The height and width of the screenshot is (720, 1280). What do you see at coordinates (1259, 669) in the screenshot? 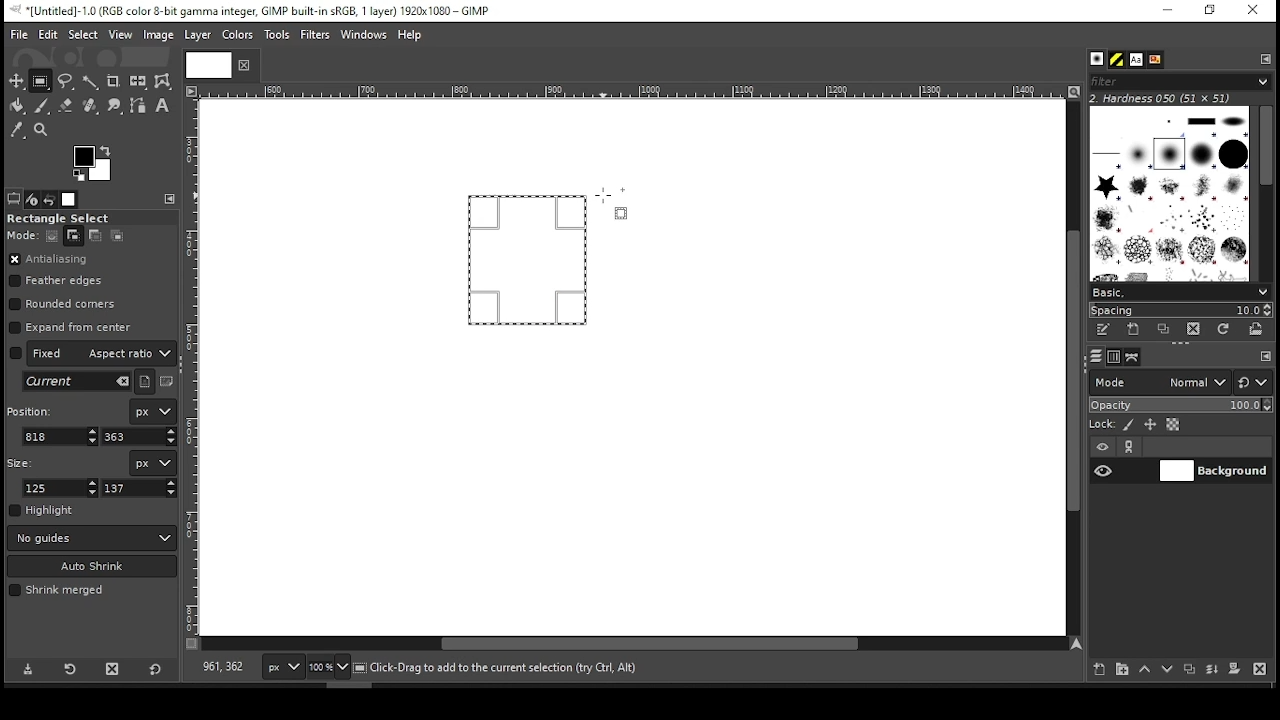
I see `delete layer` at bounding box center [1259, 669].